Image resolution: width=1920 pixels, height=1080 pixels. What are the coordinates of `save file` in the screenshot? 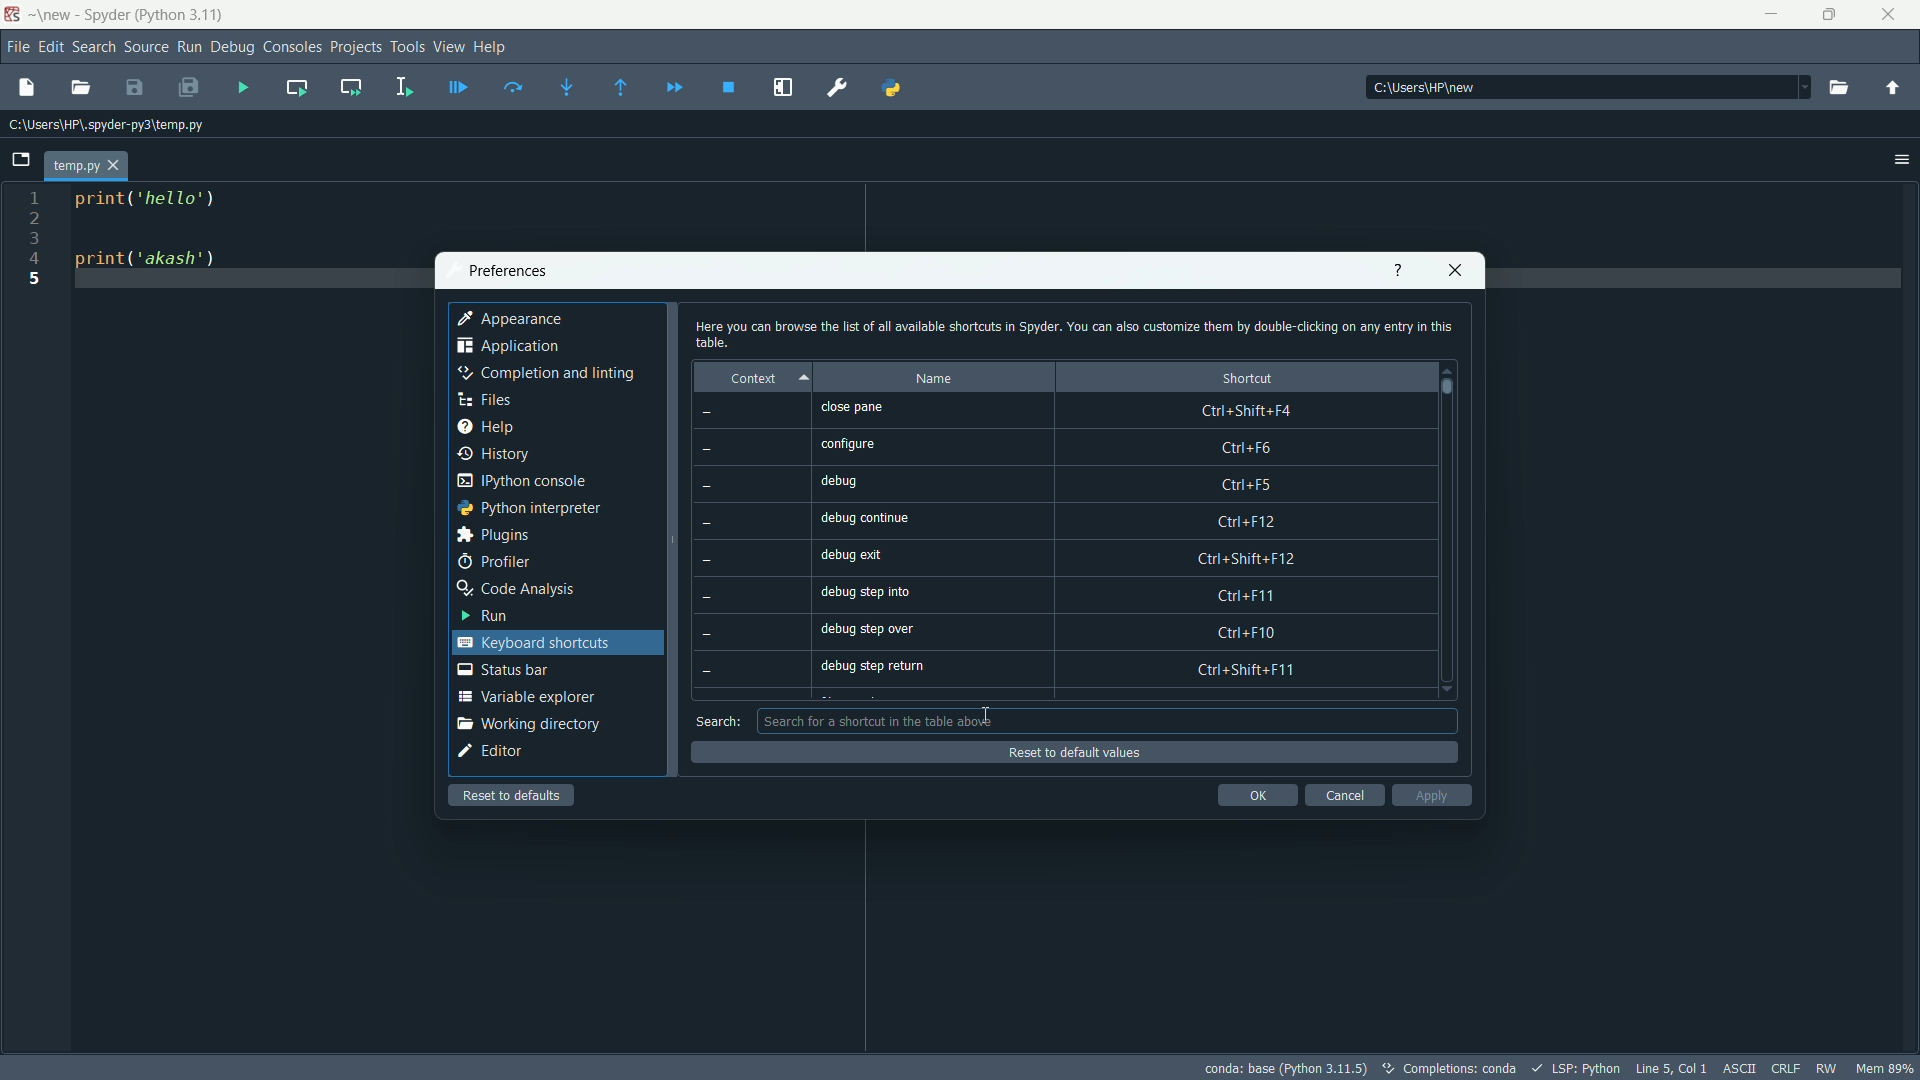 It's located at (135, 89).